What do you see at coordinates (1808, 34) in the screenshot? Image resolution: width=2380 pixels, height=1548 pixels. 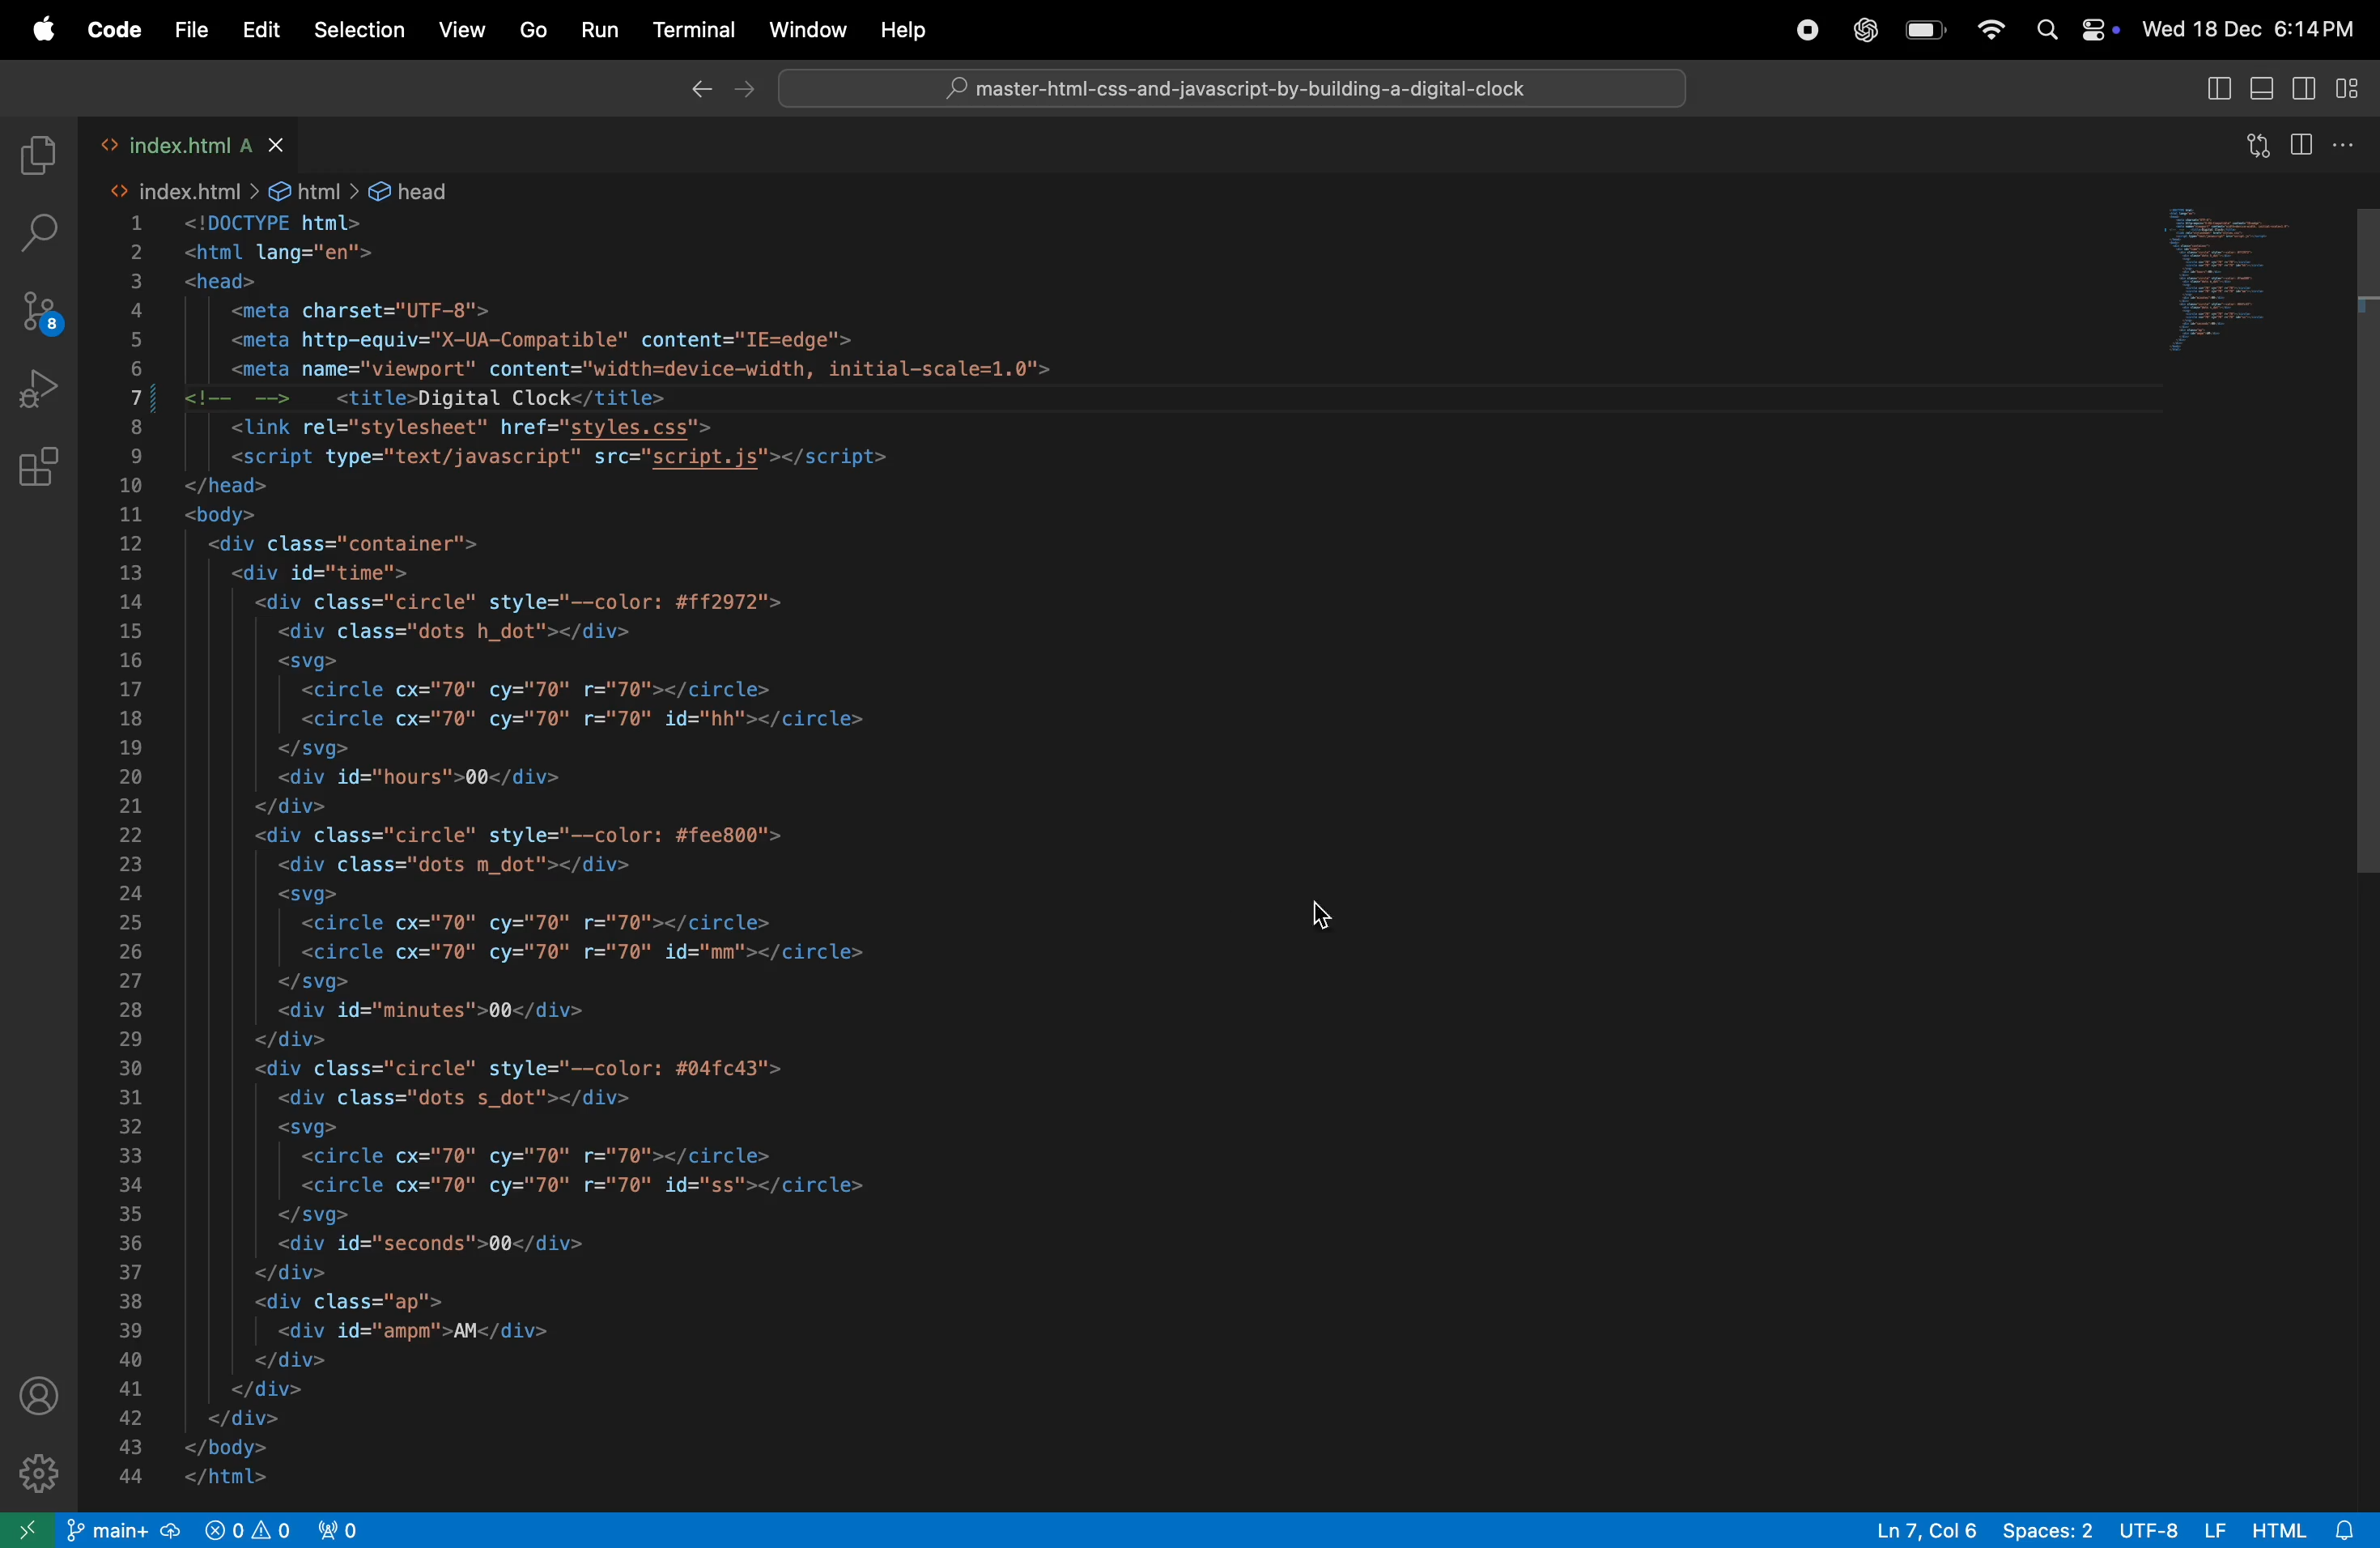 I see `record` at bounding box center [1808, 34].